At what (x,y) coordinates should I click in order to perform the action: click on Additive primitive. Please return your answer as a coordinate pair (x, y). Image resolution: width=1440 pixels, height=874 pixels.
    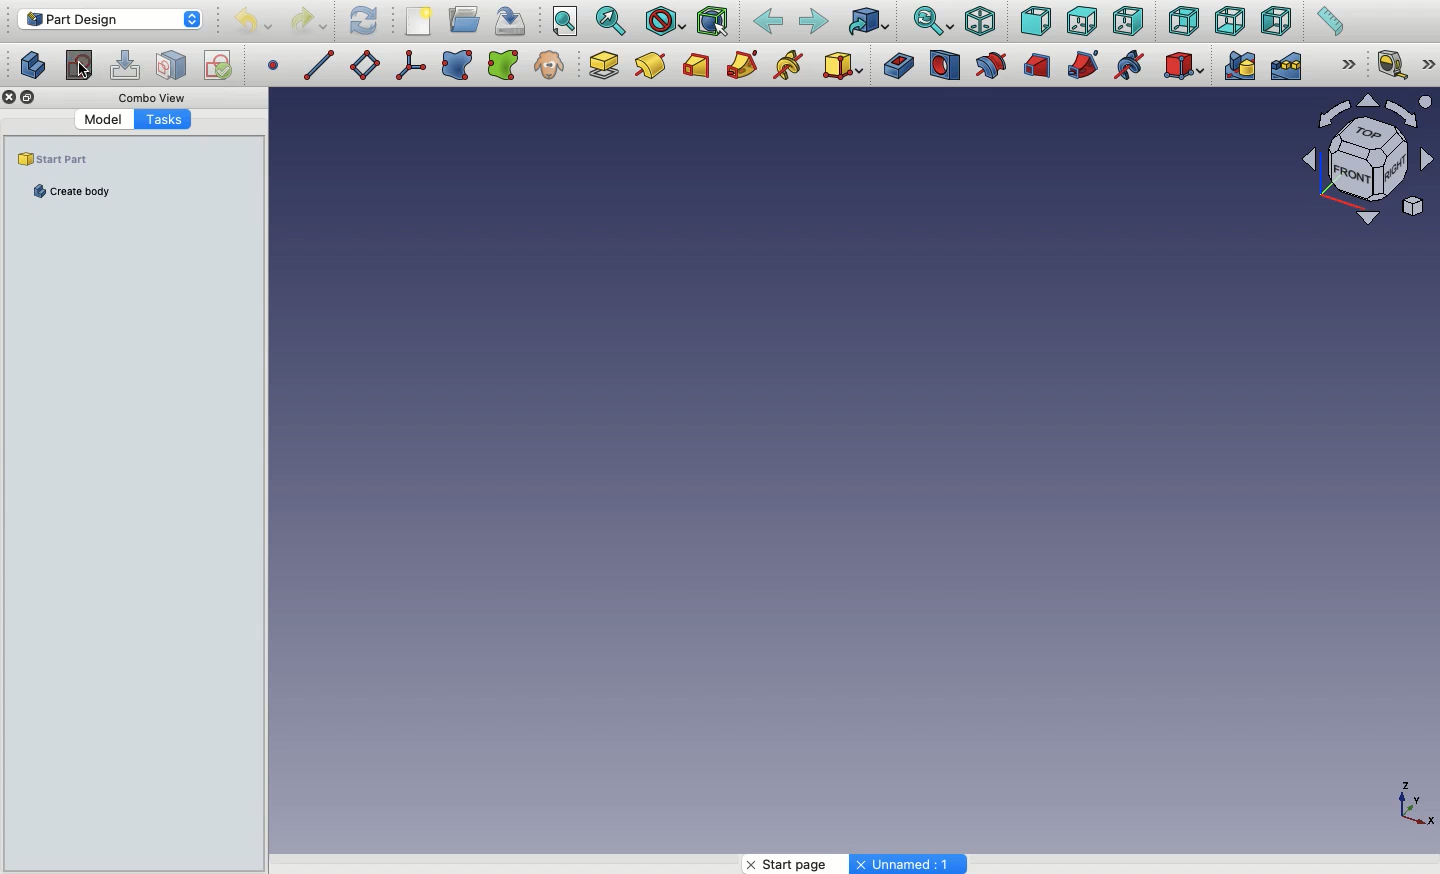
    Looking at the image, I should click on (846, 68).